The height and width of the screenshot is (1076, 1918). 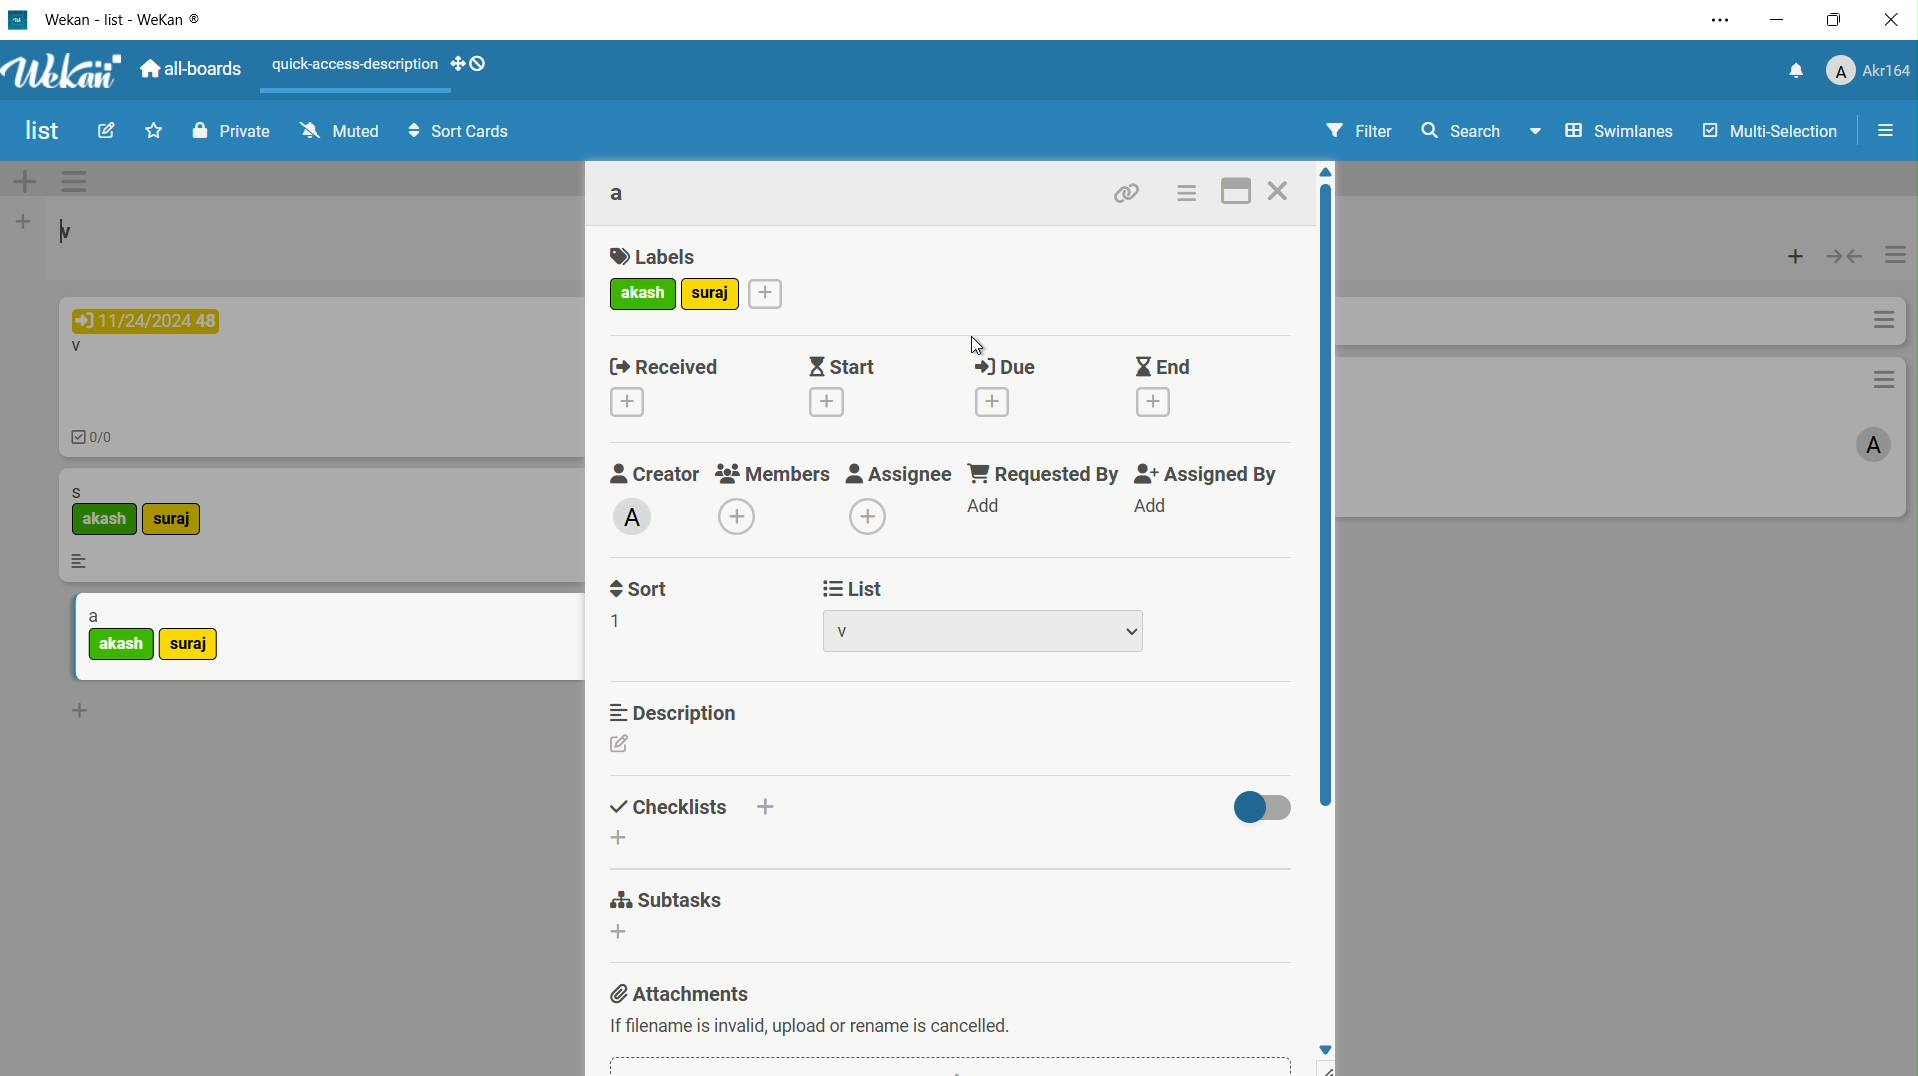 What do you see at coordinates (667, 805) in the screenshot?
I see `checklists` at bounding box center [667, 805].